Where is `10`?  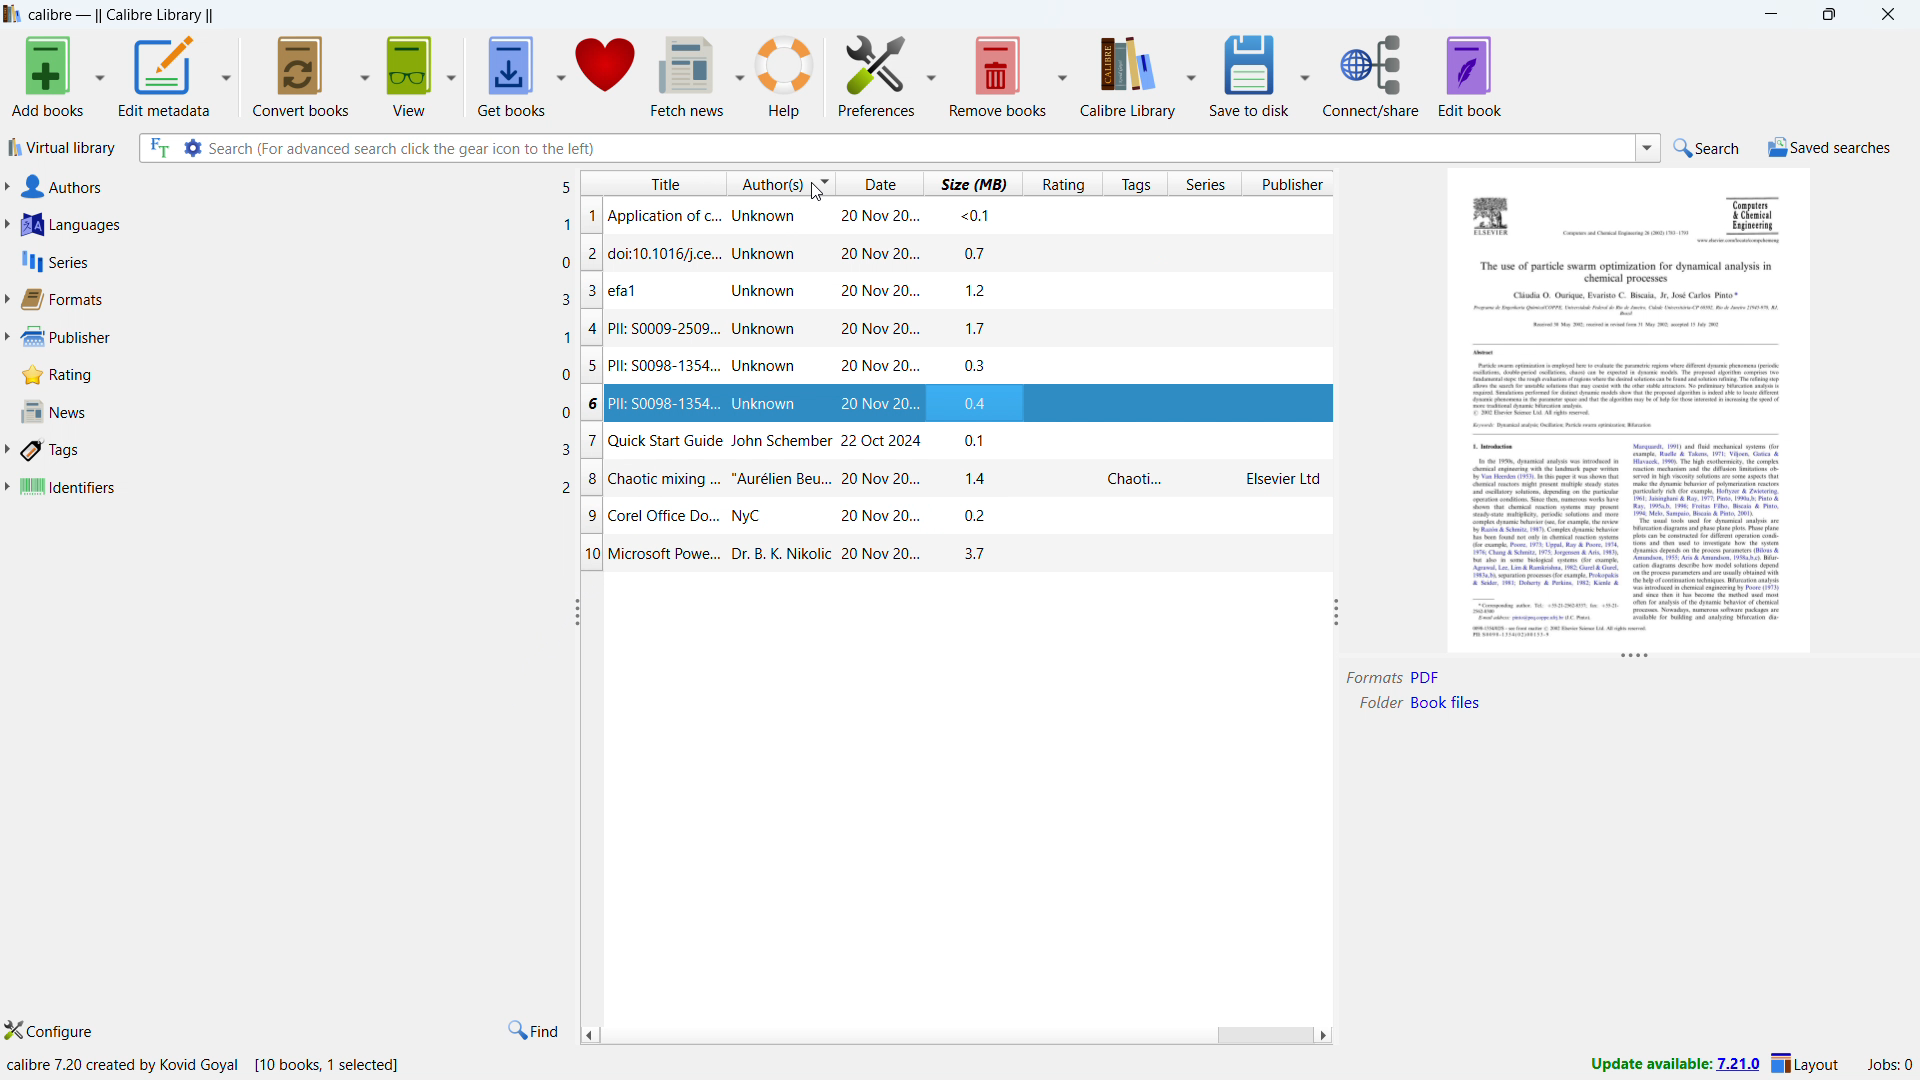 10 is located at coordinates (590, 553).